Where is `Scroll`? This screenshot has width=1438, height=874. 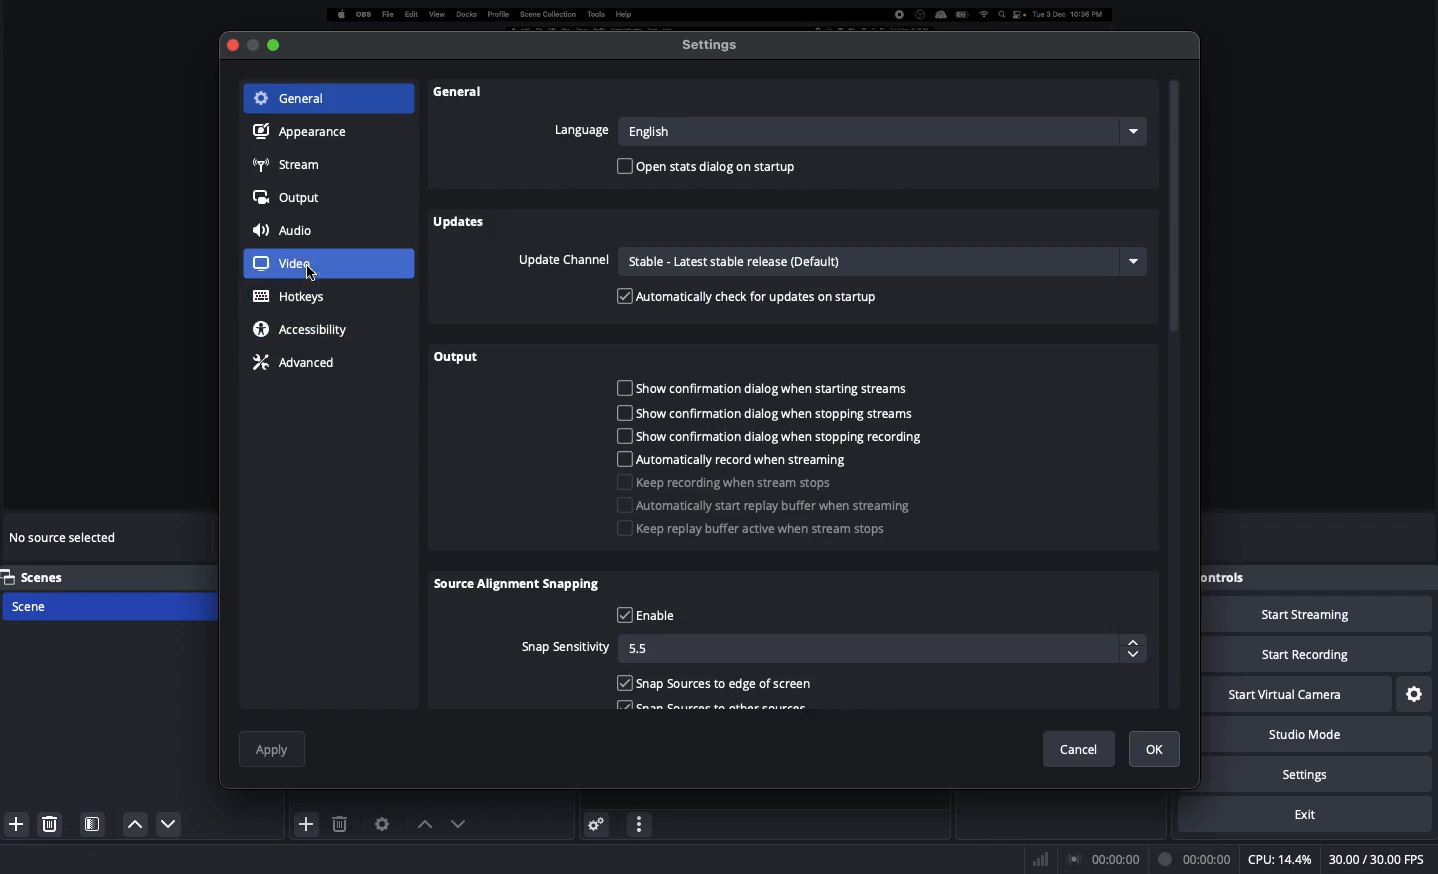 Scroll is located at coordinates (1177, 395).